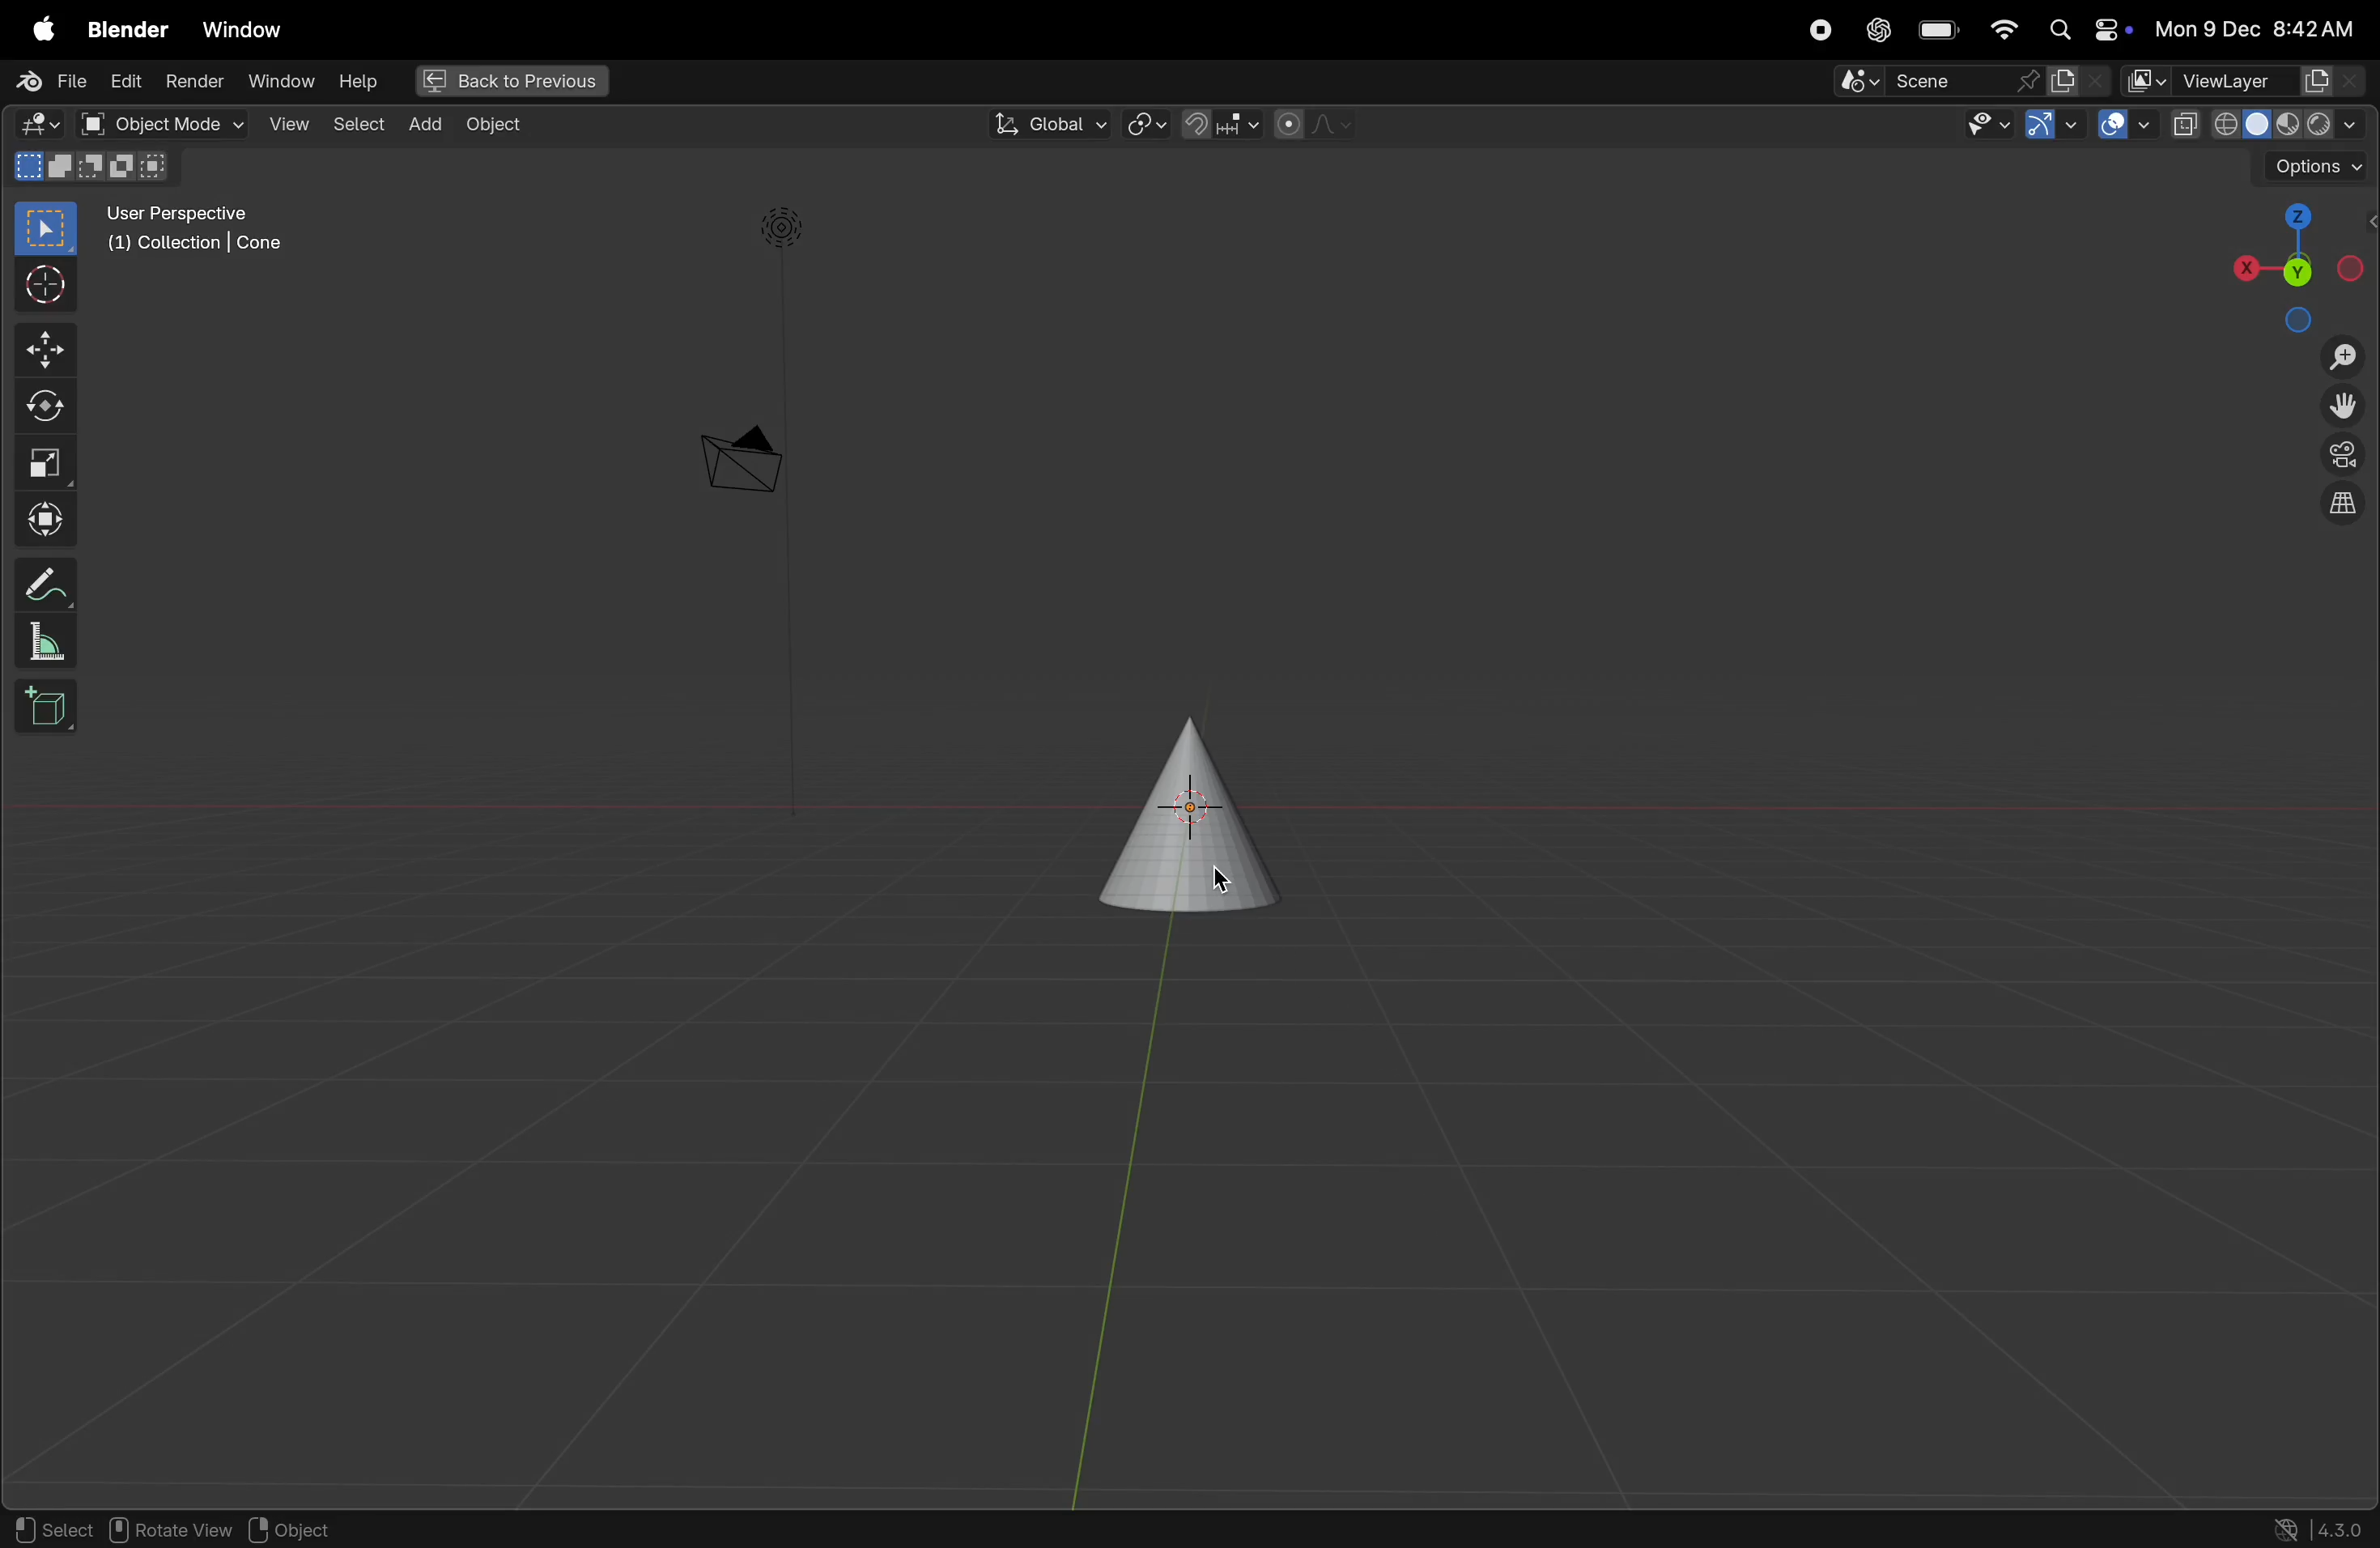 This screenshot has width=2380, height=1548. I want to click on annotate, so click(39, 583).